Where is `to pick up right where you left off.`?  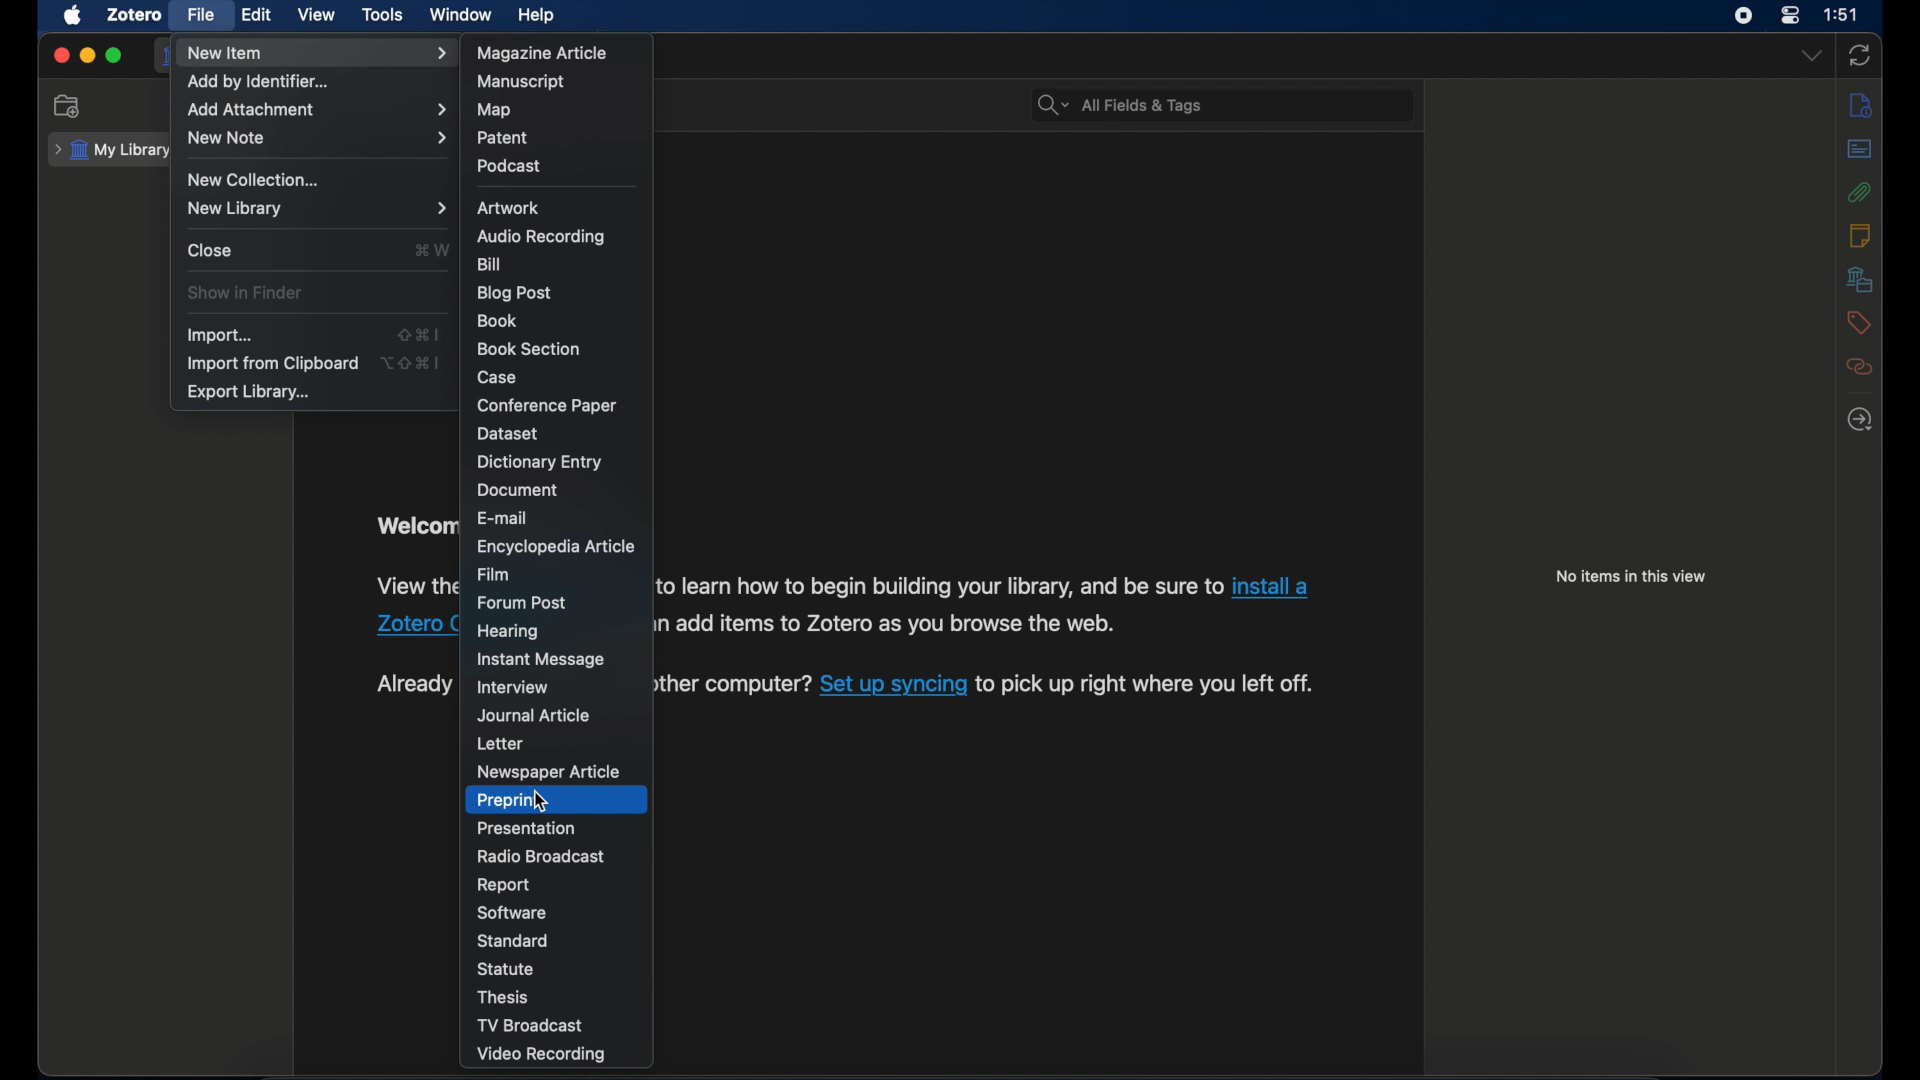 to pick up right where you left off. is located at coordinates (1149, 685).